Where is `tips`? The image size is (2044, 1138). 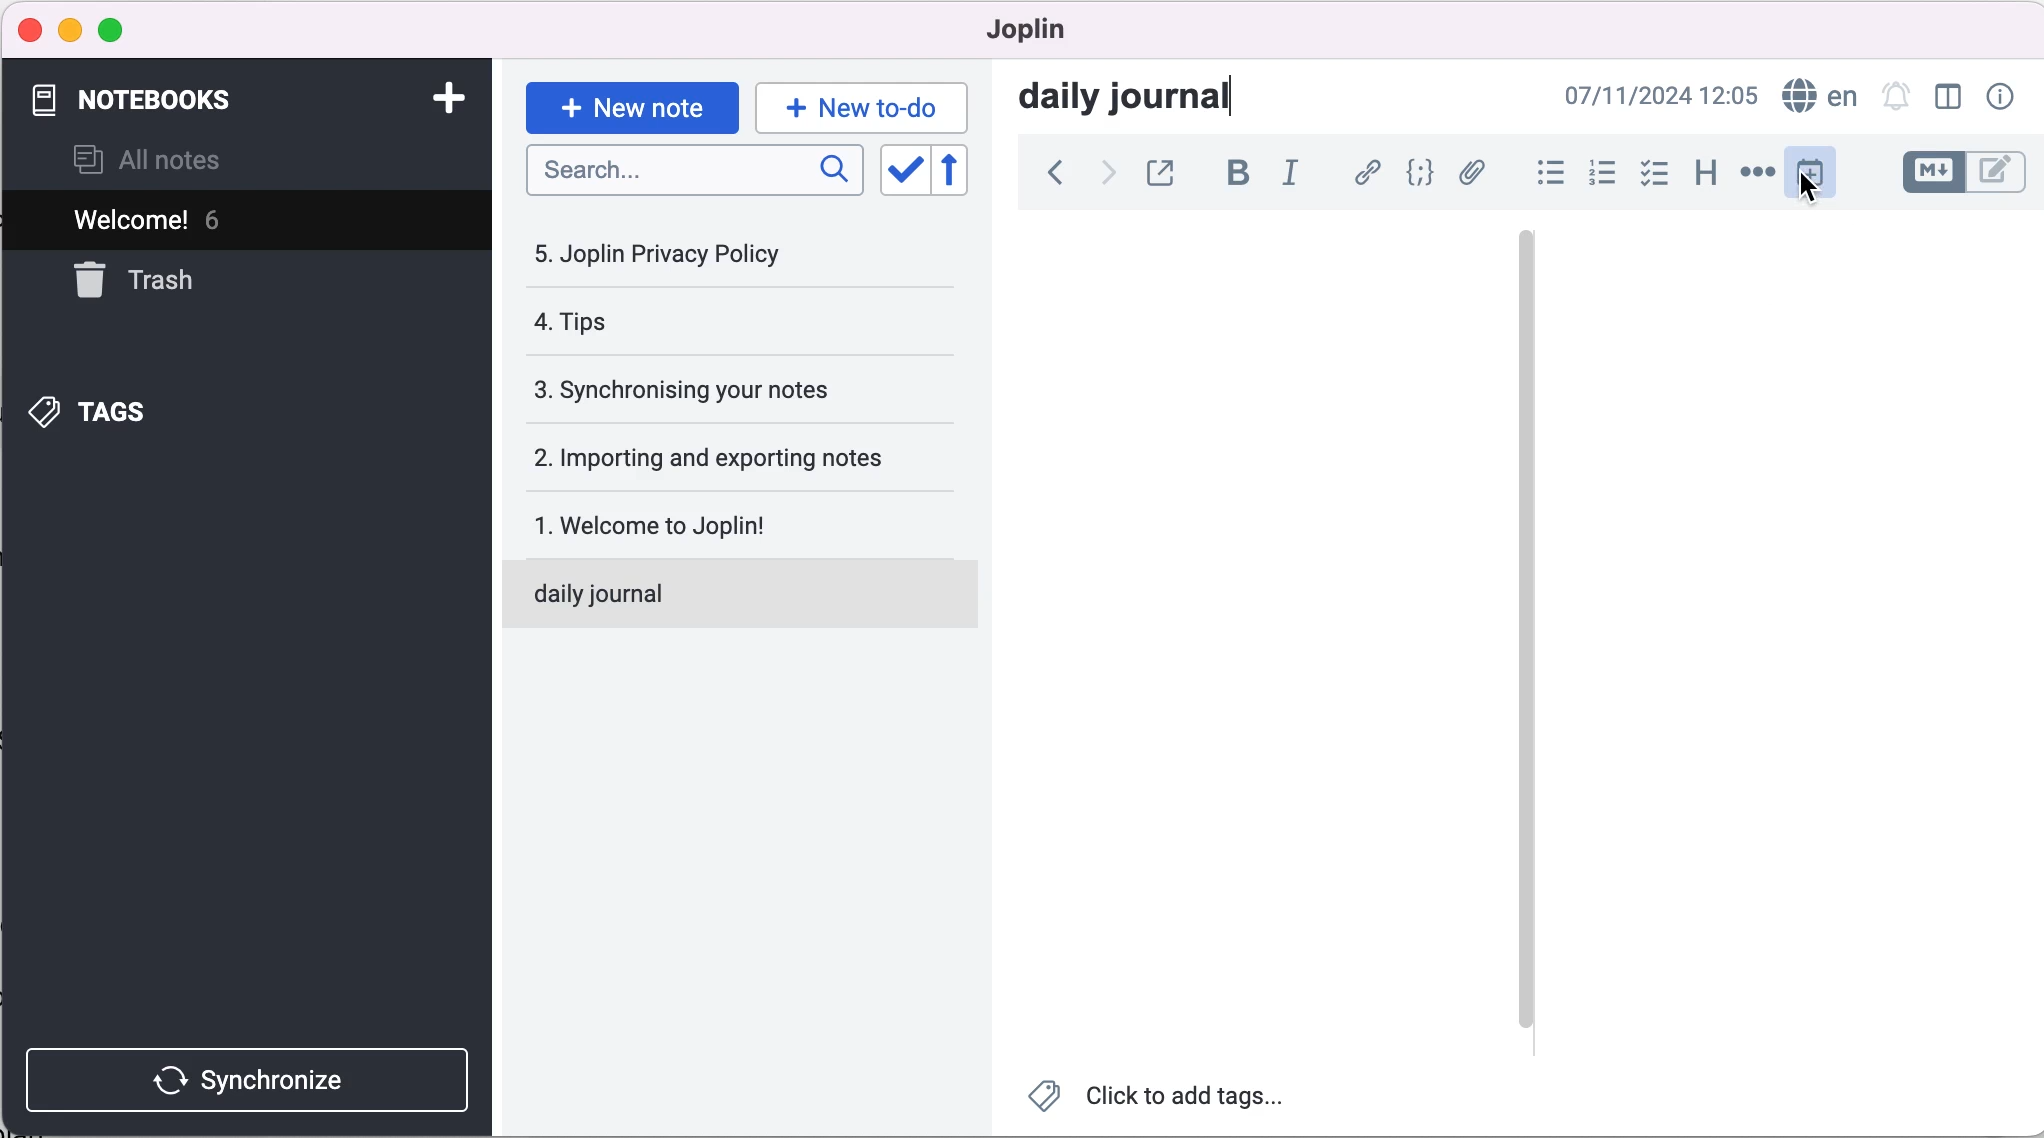
tips is located at coordinates (655, 323).